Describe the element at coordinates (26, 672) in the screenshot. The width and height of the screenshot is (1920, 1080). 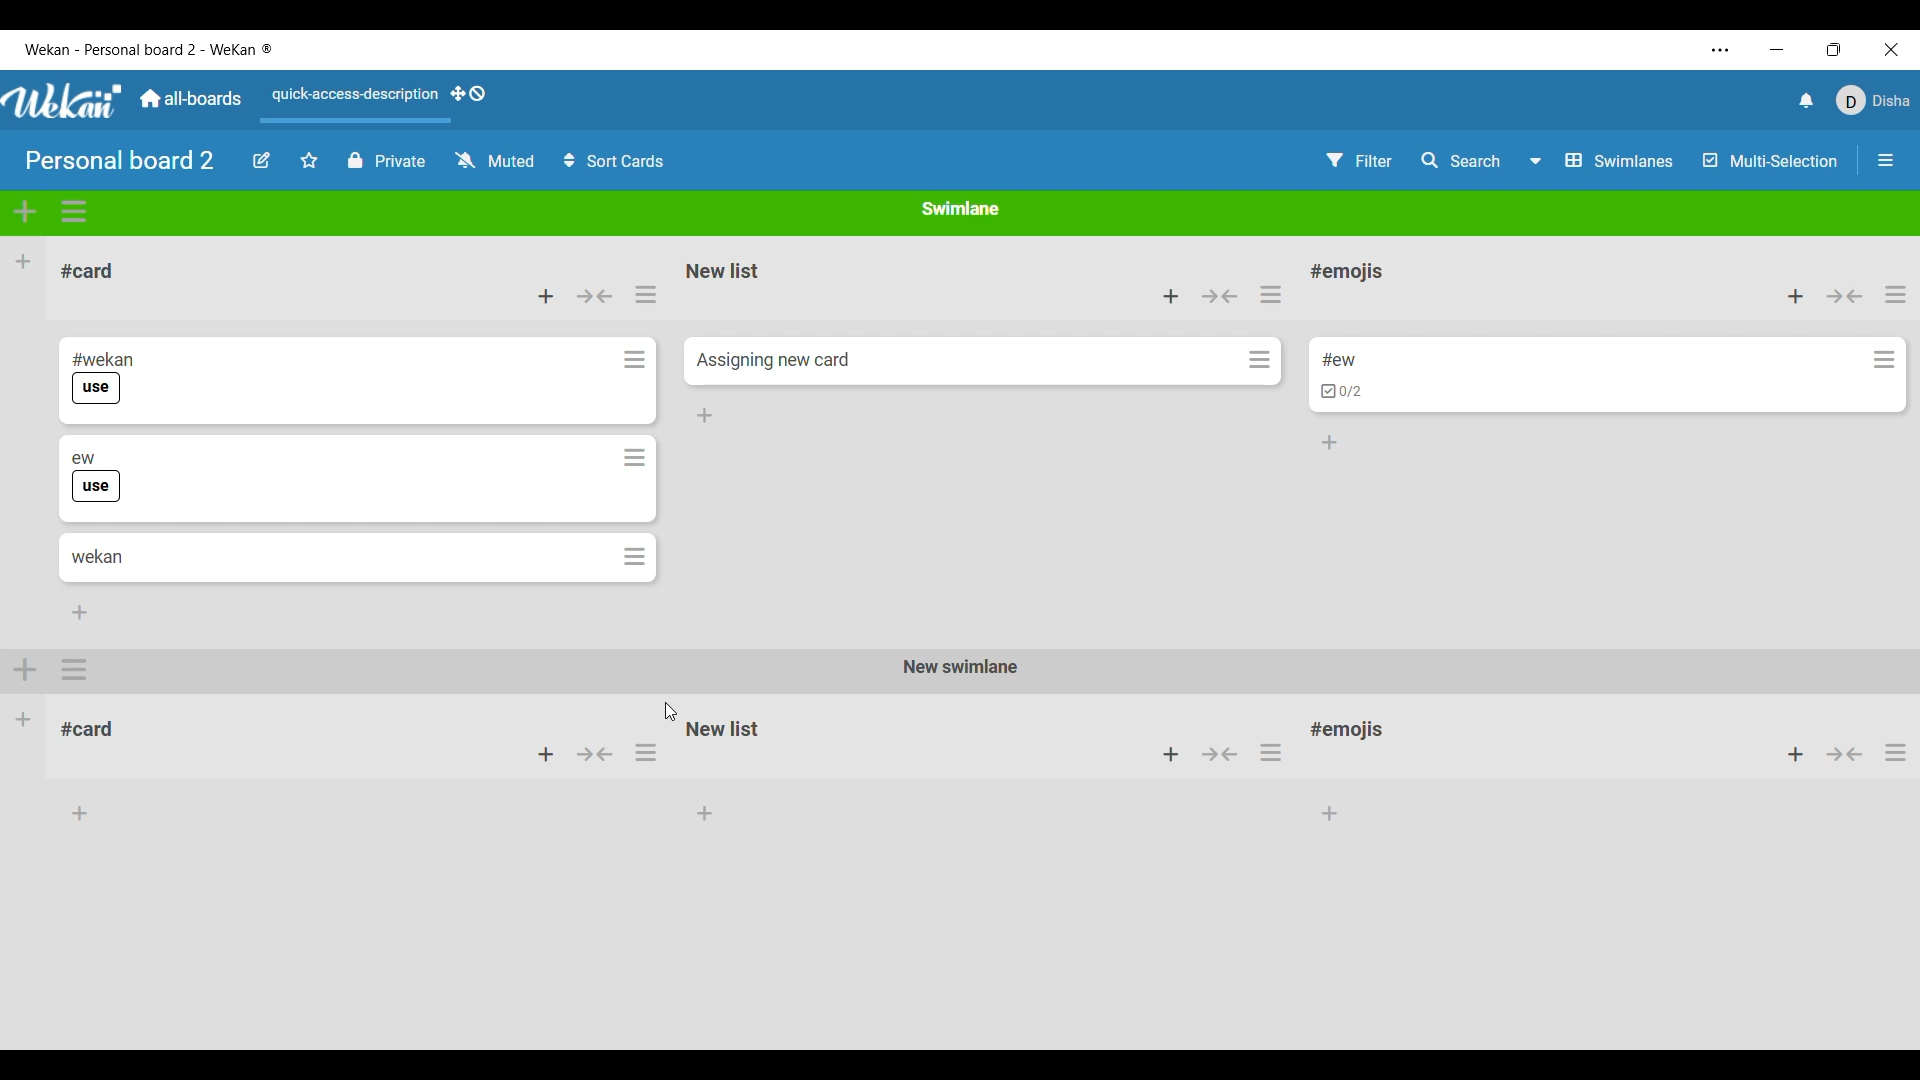
I see `add` at that location.